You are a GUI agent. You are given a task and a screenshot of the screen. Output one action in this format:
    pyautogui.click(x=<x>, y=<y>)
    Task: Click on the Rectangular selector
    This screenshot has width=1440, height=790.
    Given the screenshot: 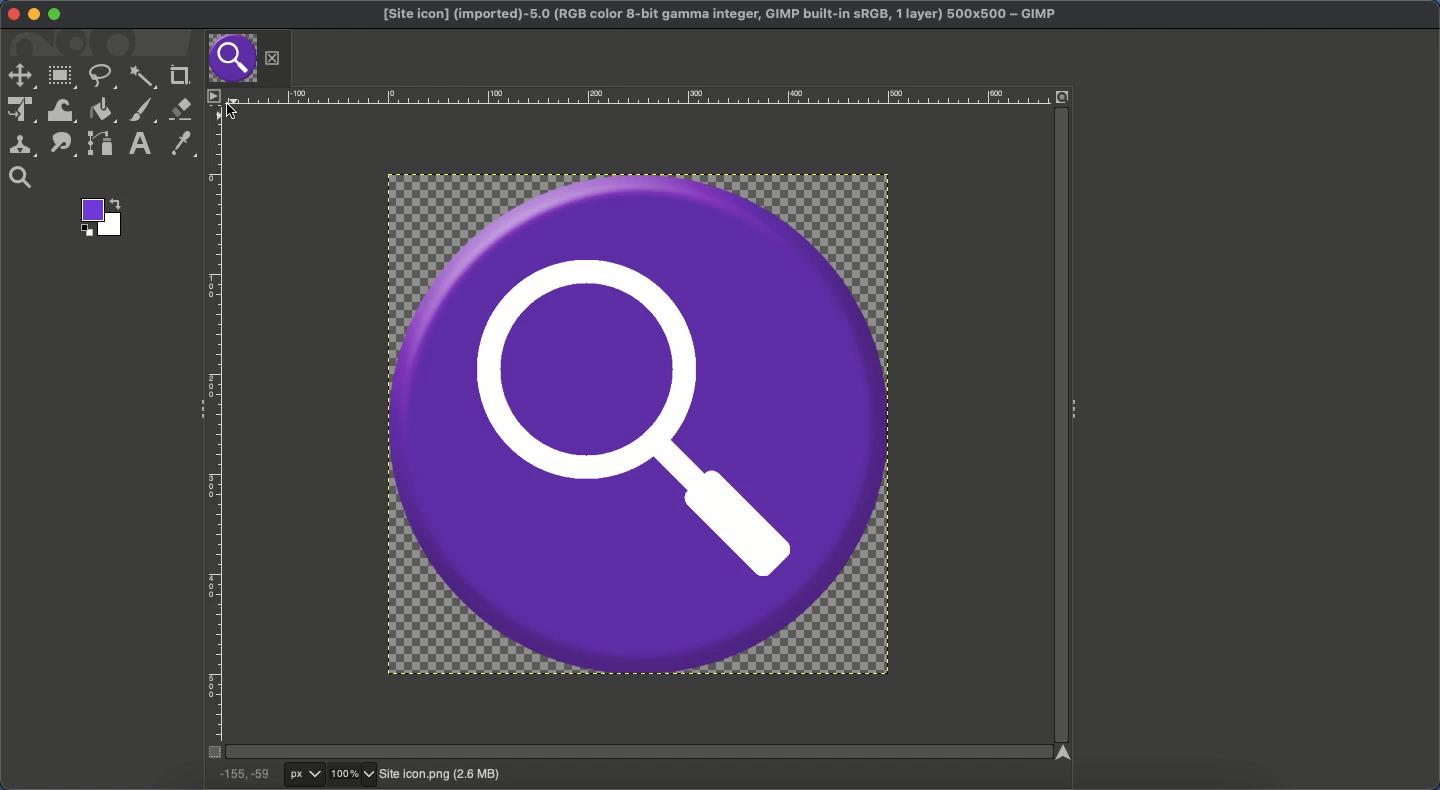 What is the action you would take?
    pyautogui.click(x=62, y=78)
    